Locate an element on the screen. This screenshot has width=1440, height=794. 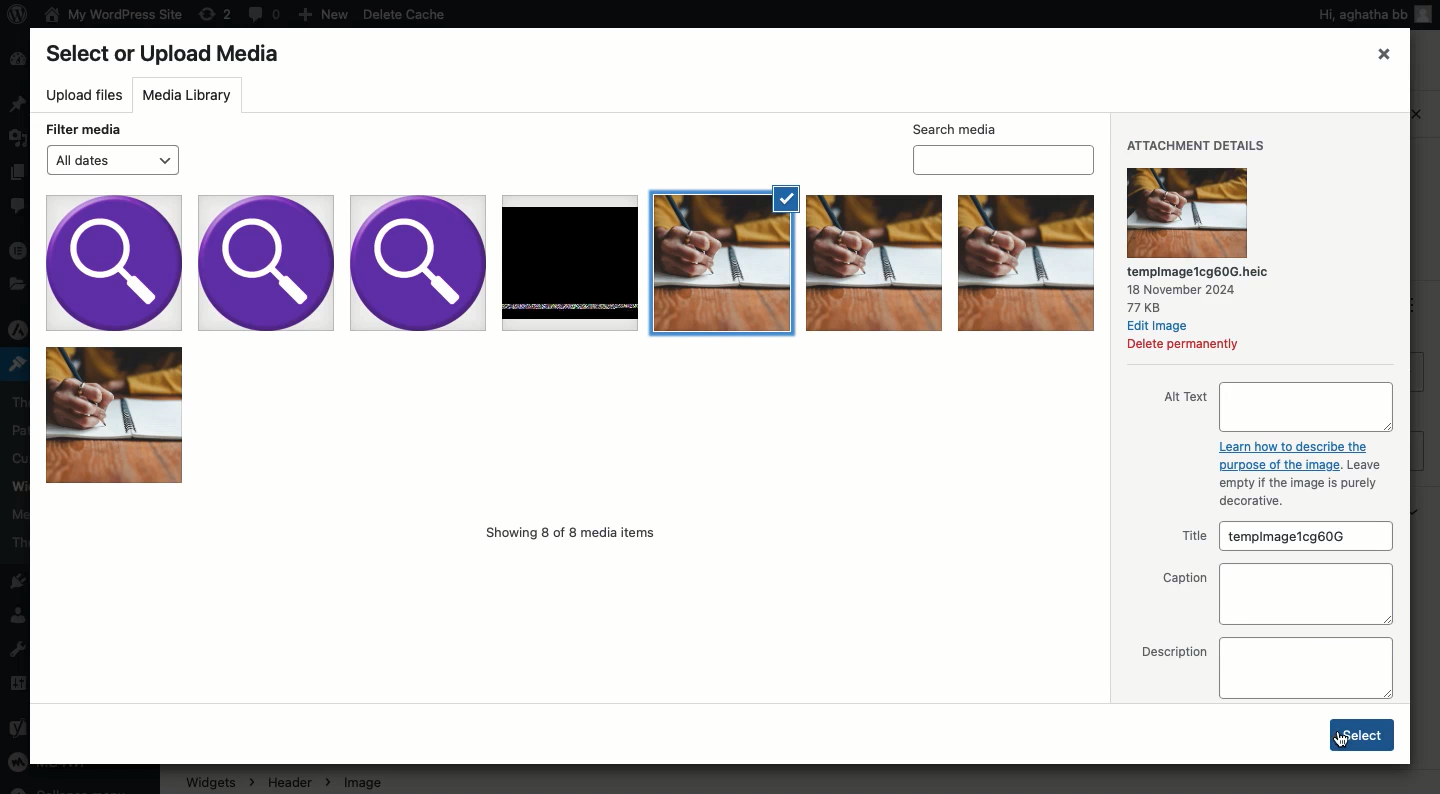
Select is located at coordinates (1363, 735).